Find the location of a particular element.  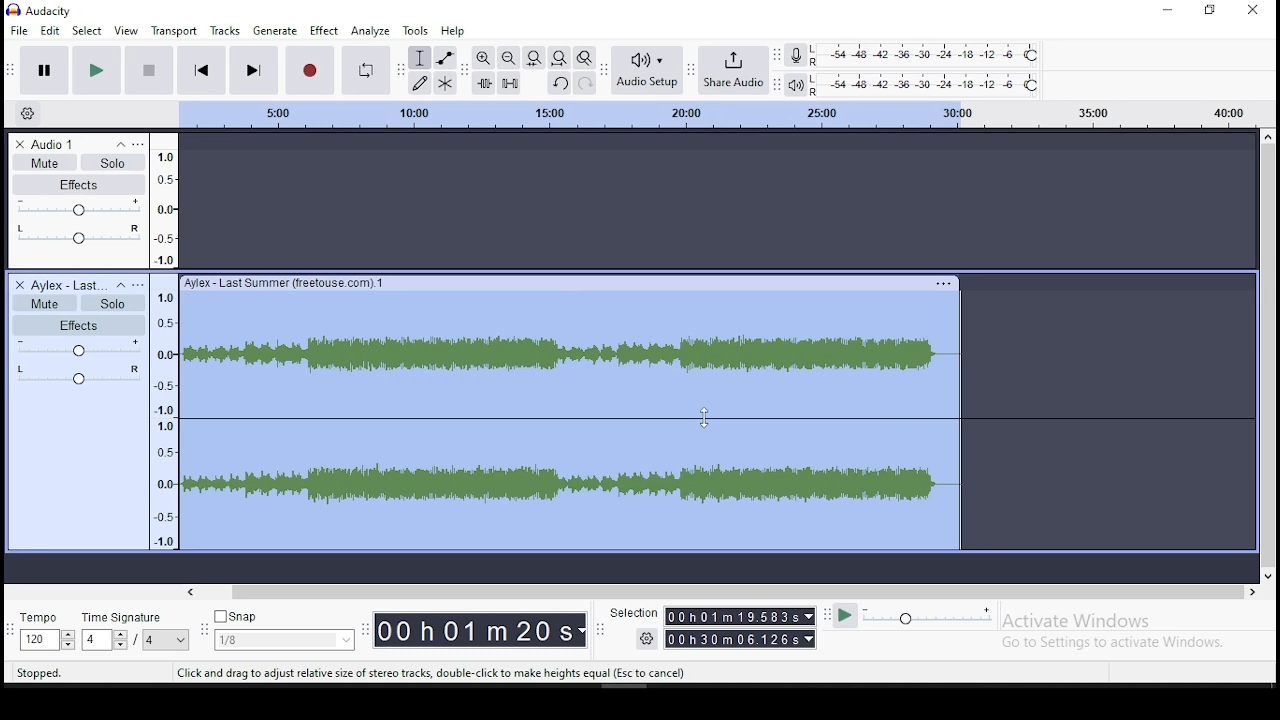

solo is located at coordinates (112, 303).